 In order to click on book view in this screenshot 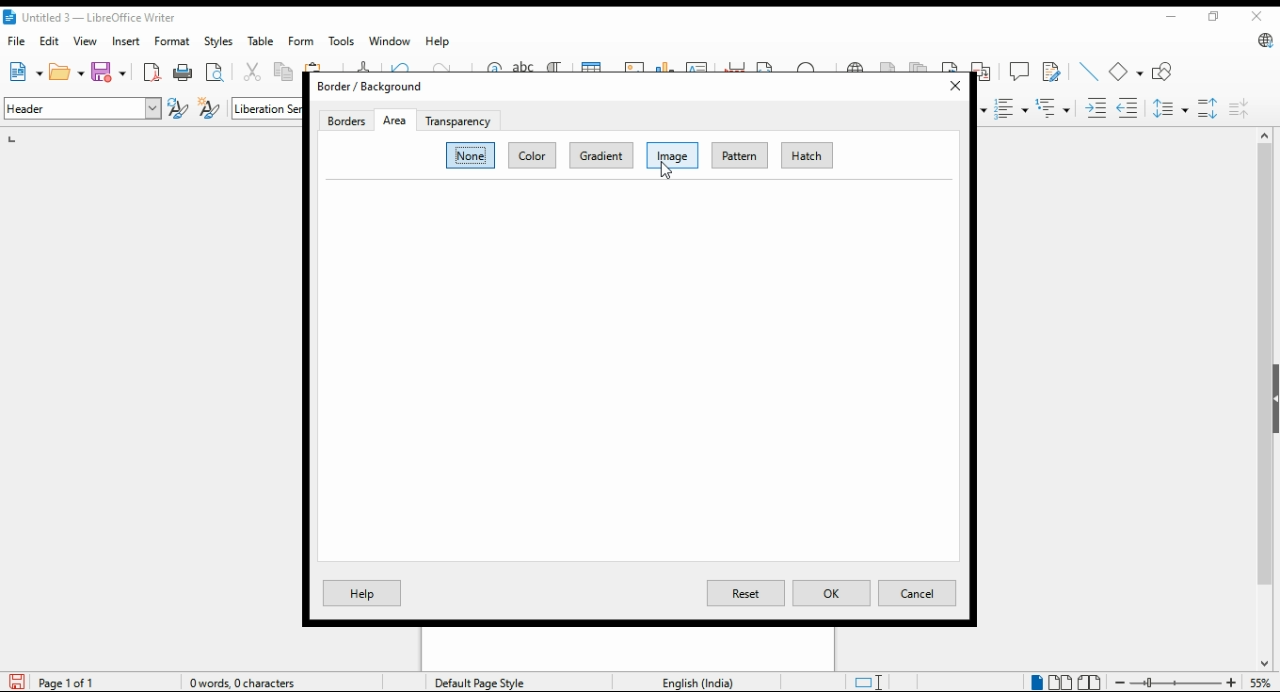, I will do `click(1090, 683)`.